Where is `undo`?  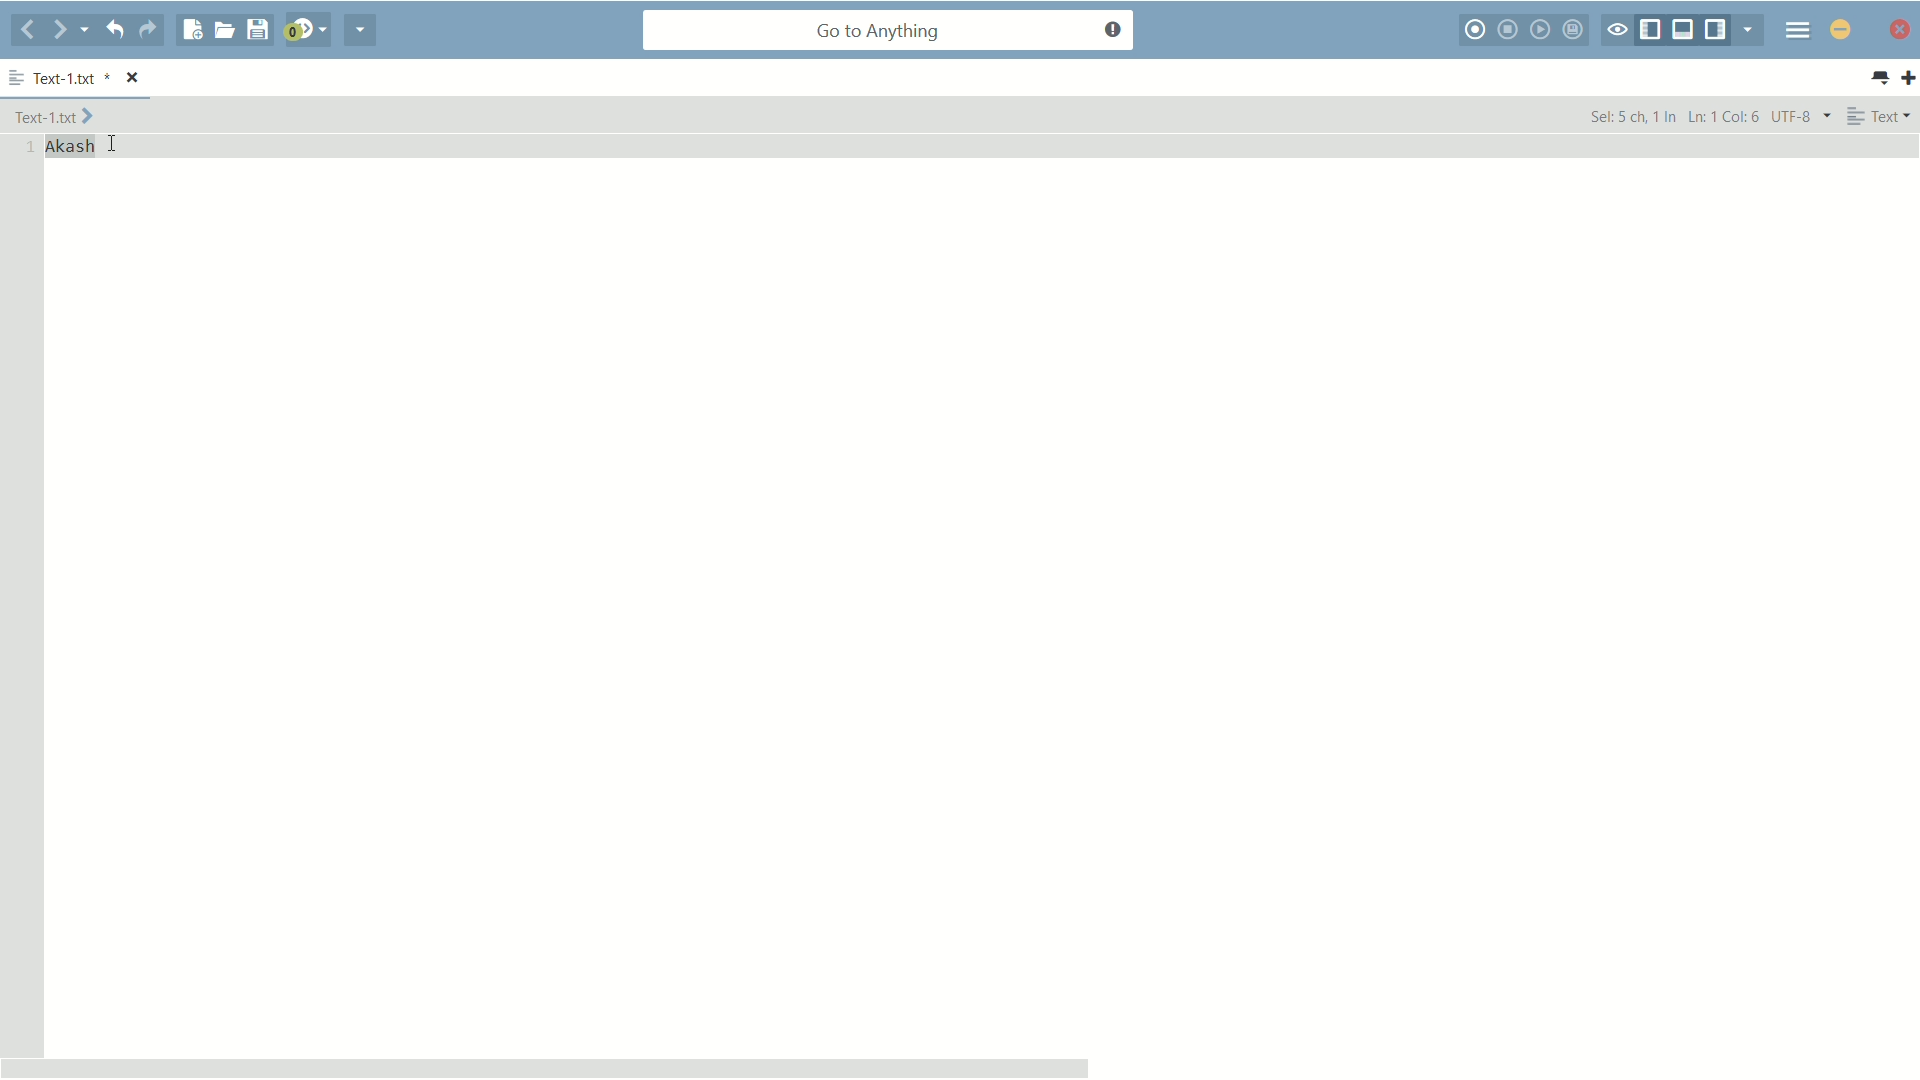
undo is located at coordinates (113, 29).